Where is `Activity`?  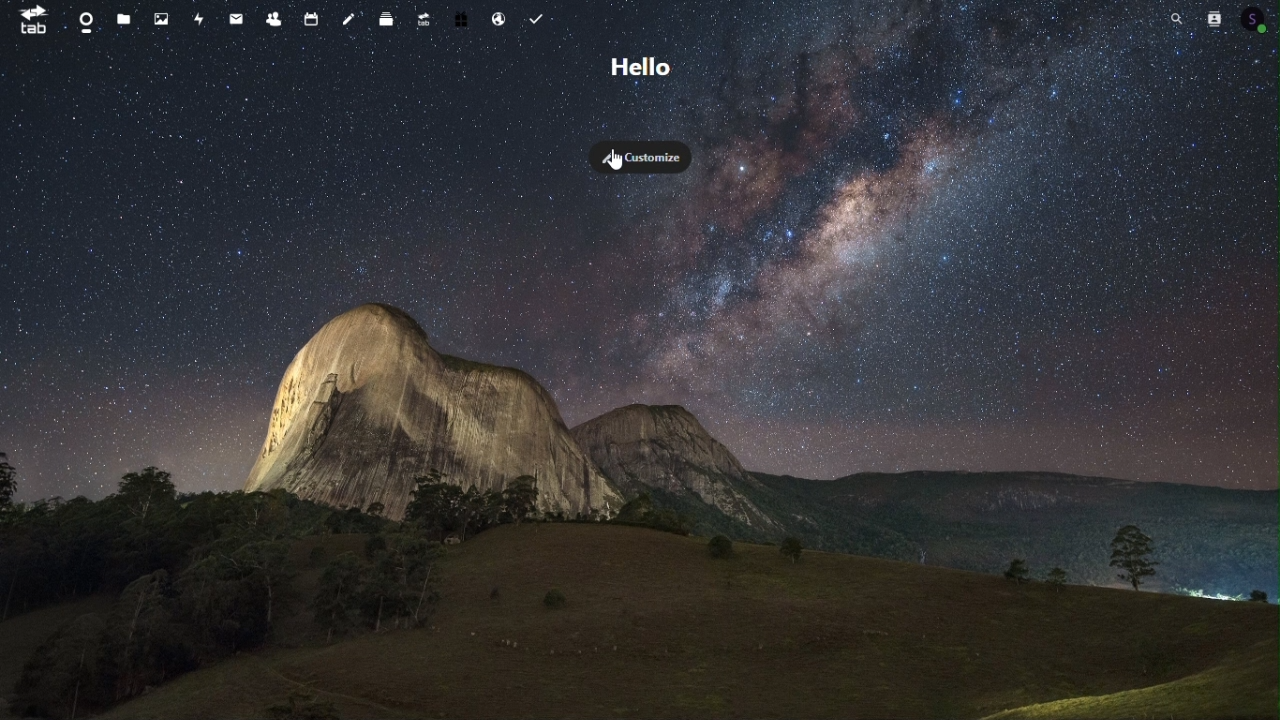
Activity is located at coordinates (197, 18).